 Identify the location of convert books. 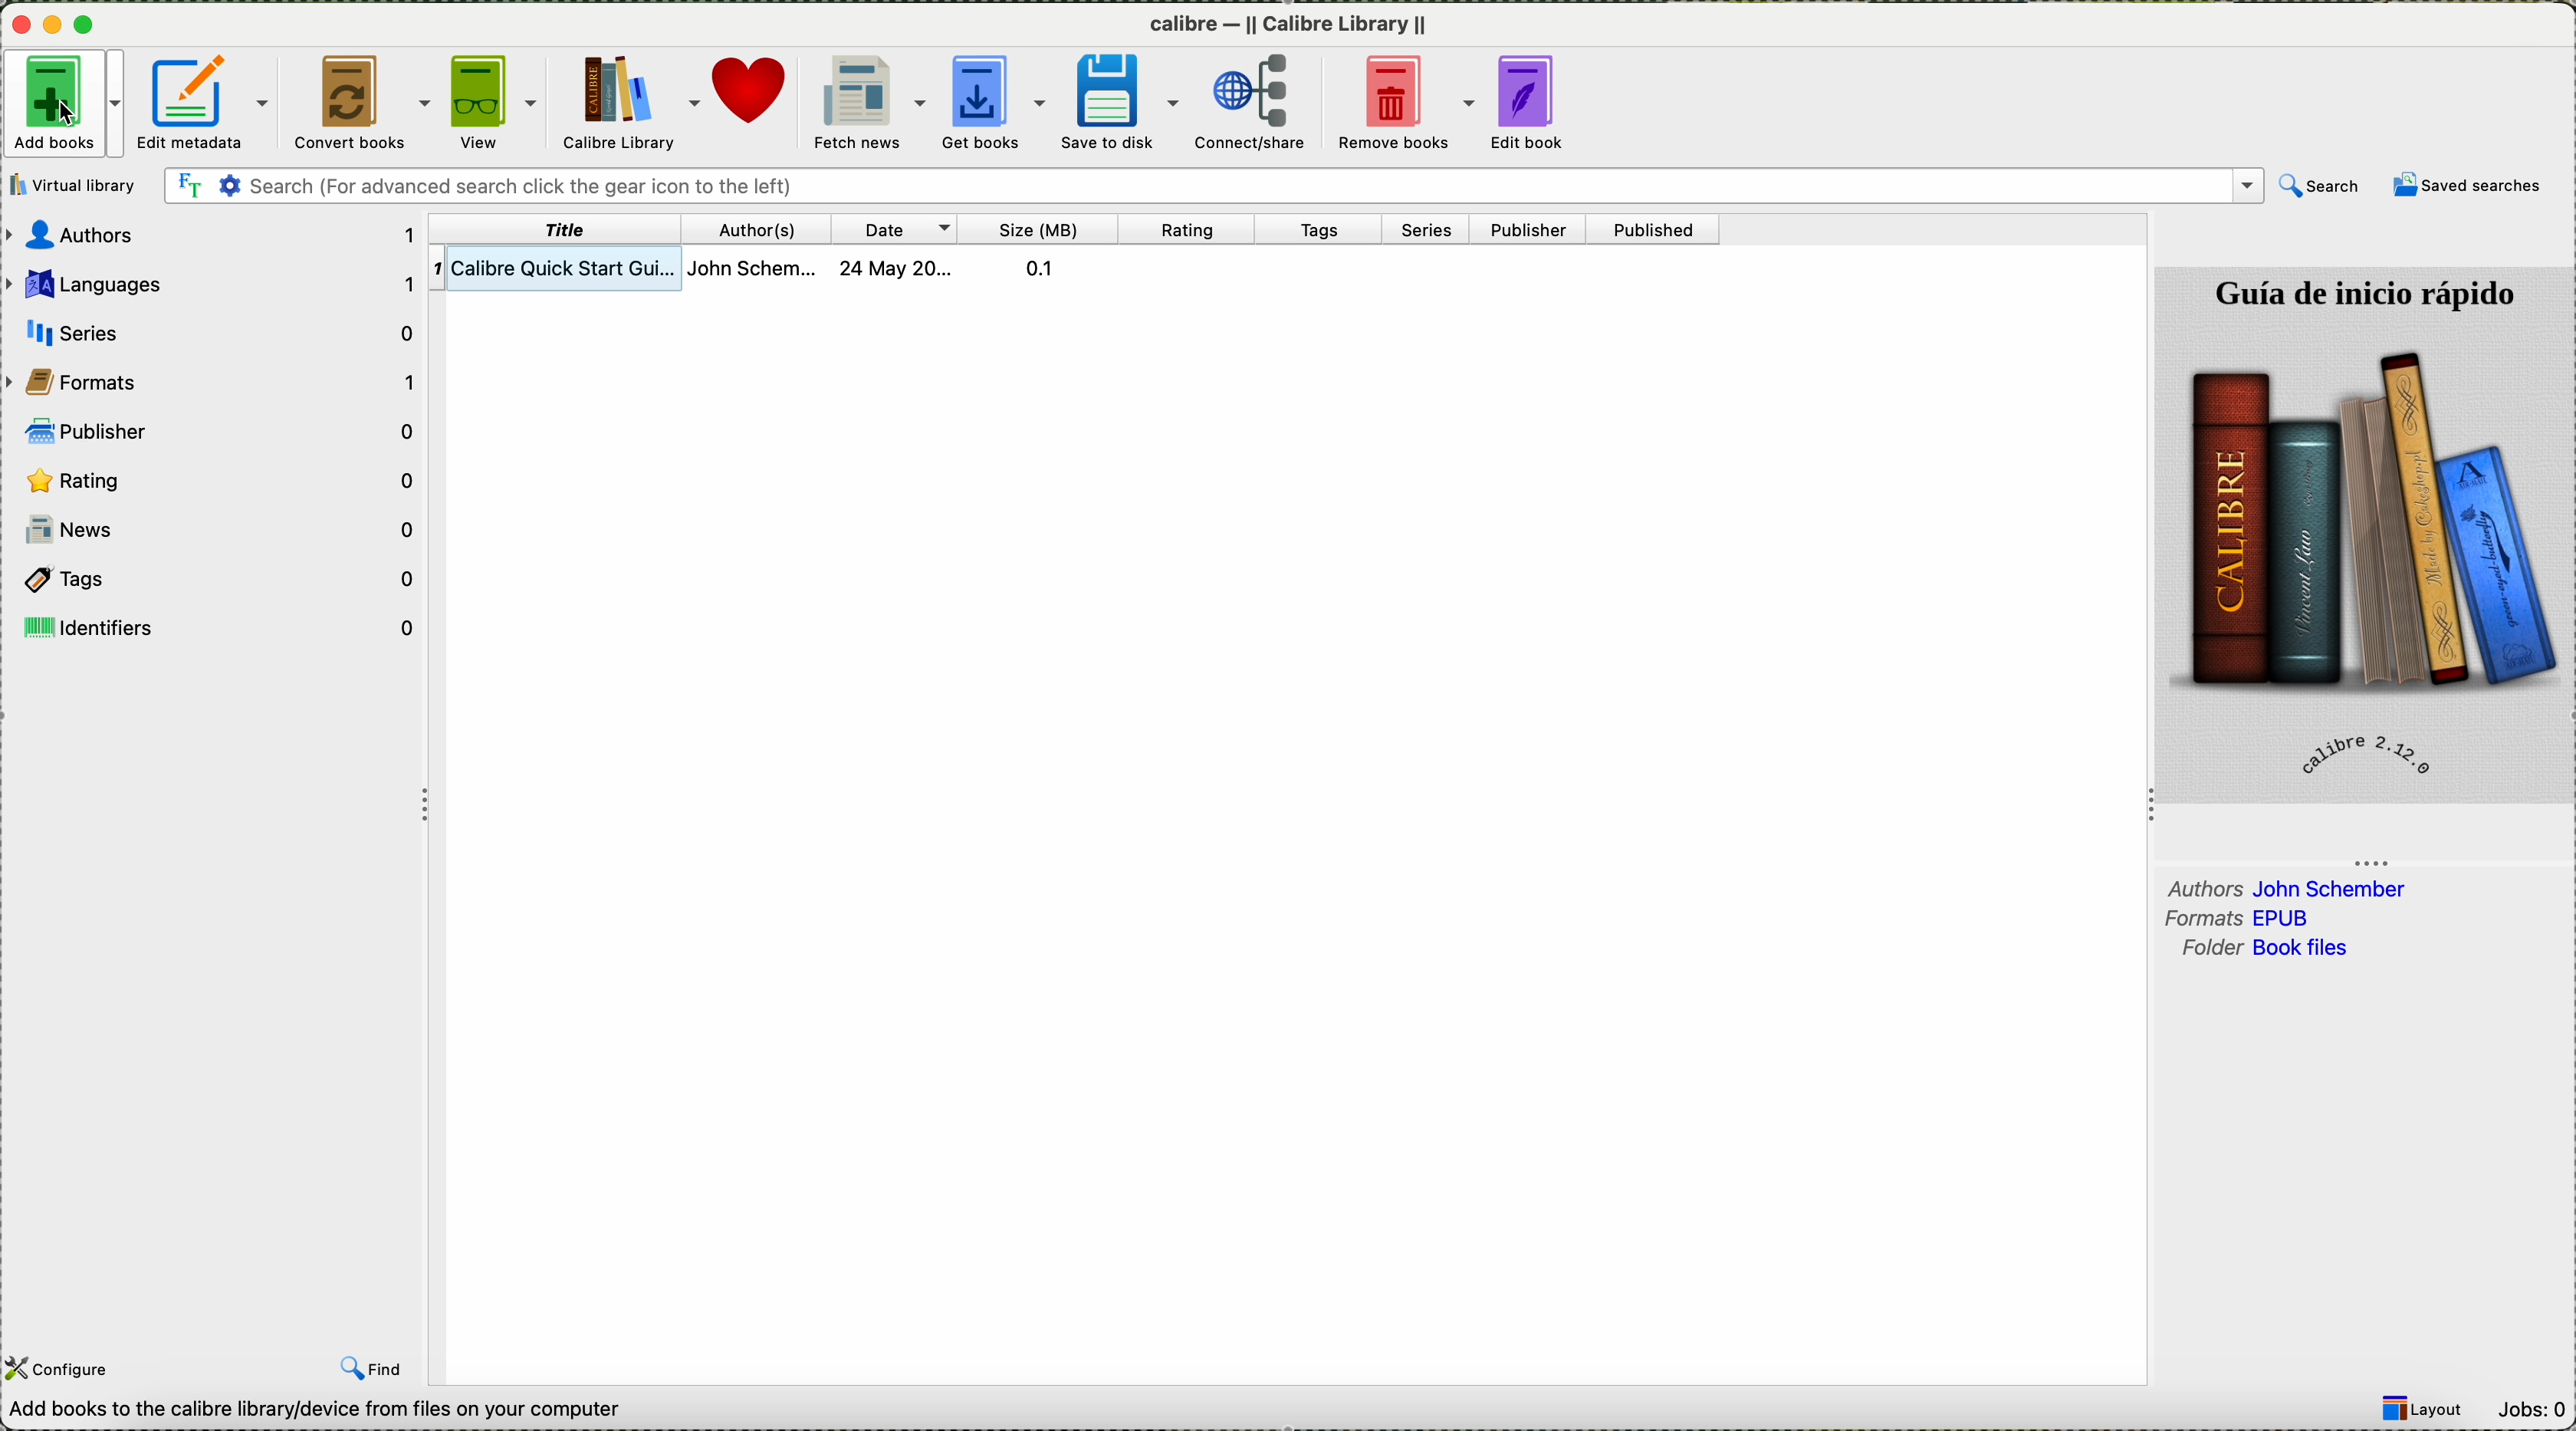
(362, 100).